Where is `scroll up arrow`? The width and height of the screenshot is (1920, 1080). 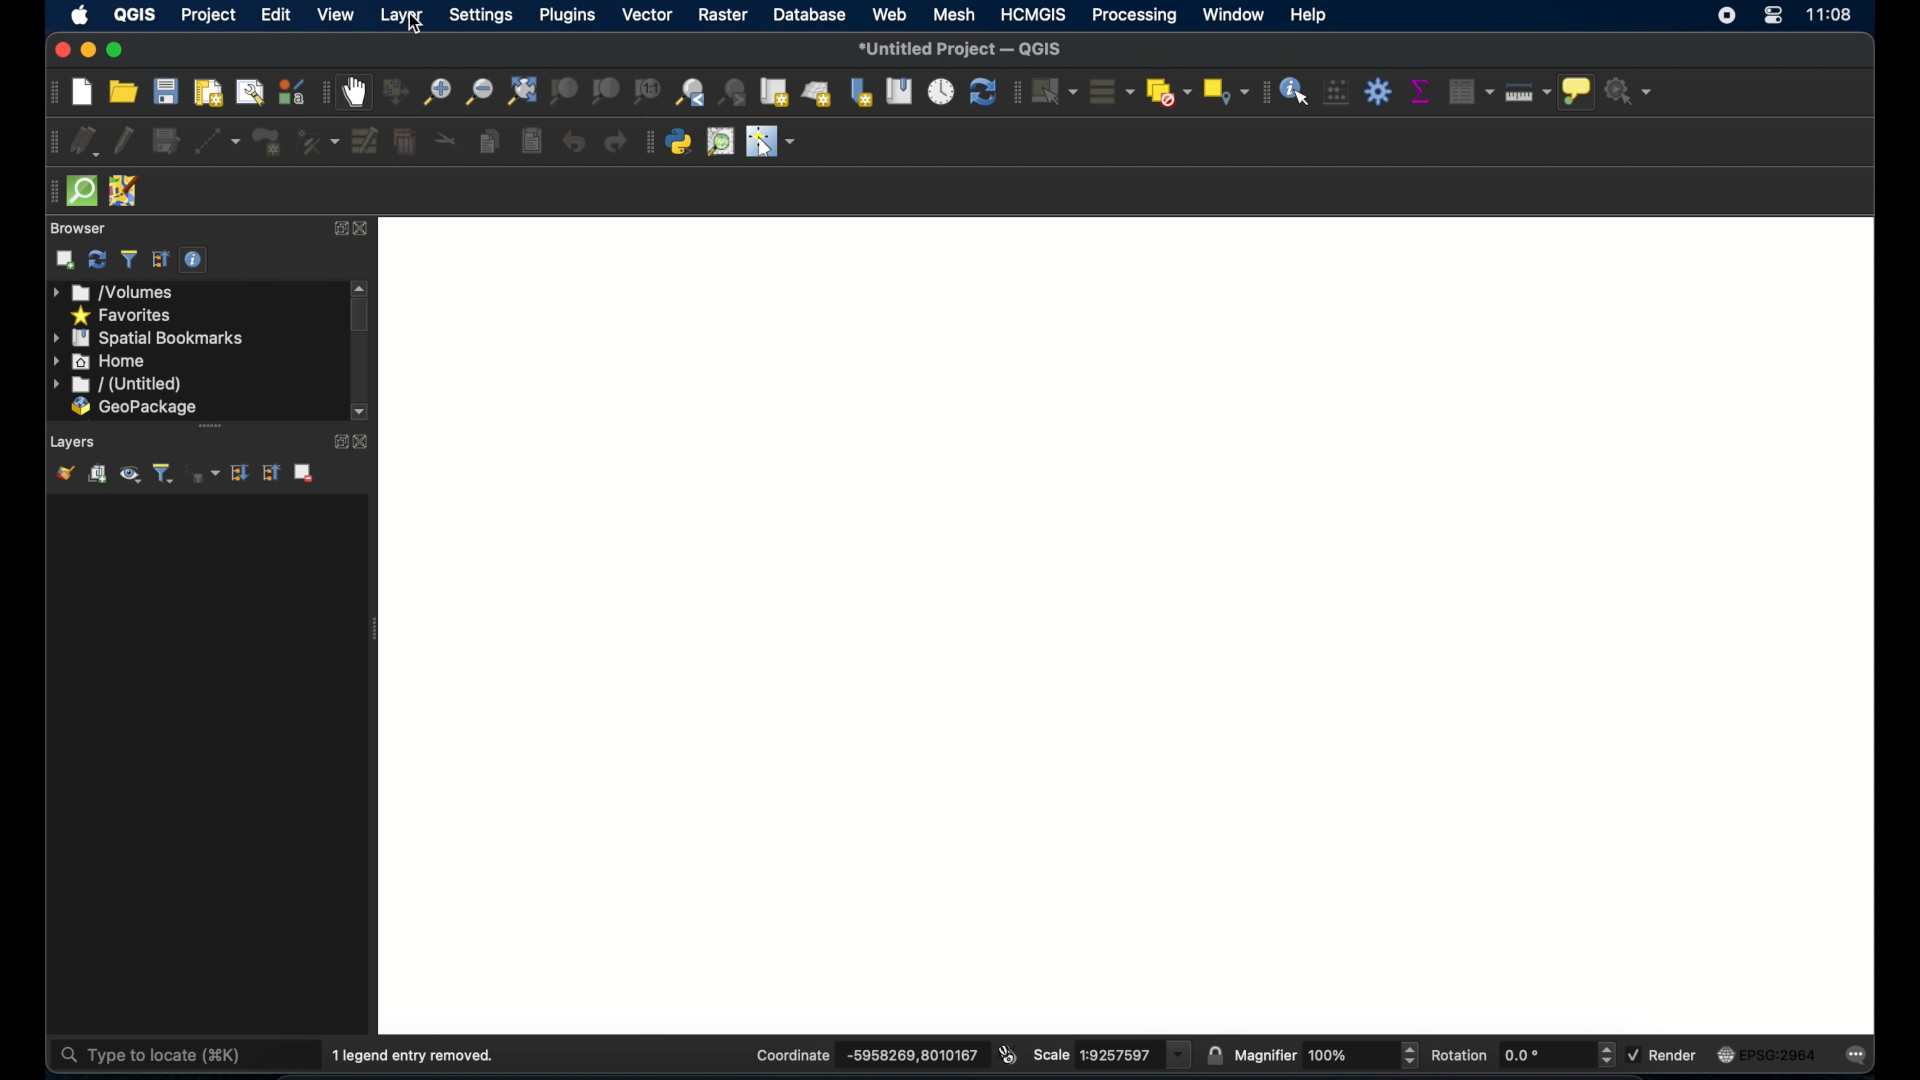
scroll up arrow is located at coordinates (362, 287).